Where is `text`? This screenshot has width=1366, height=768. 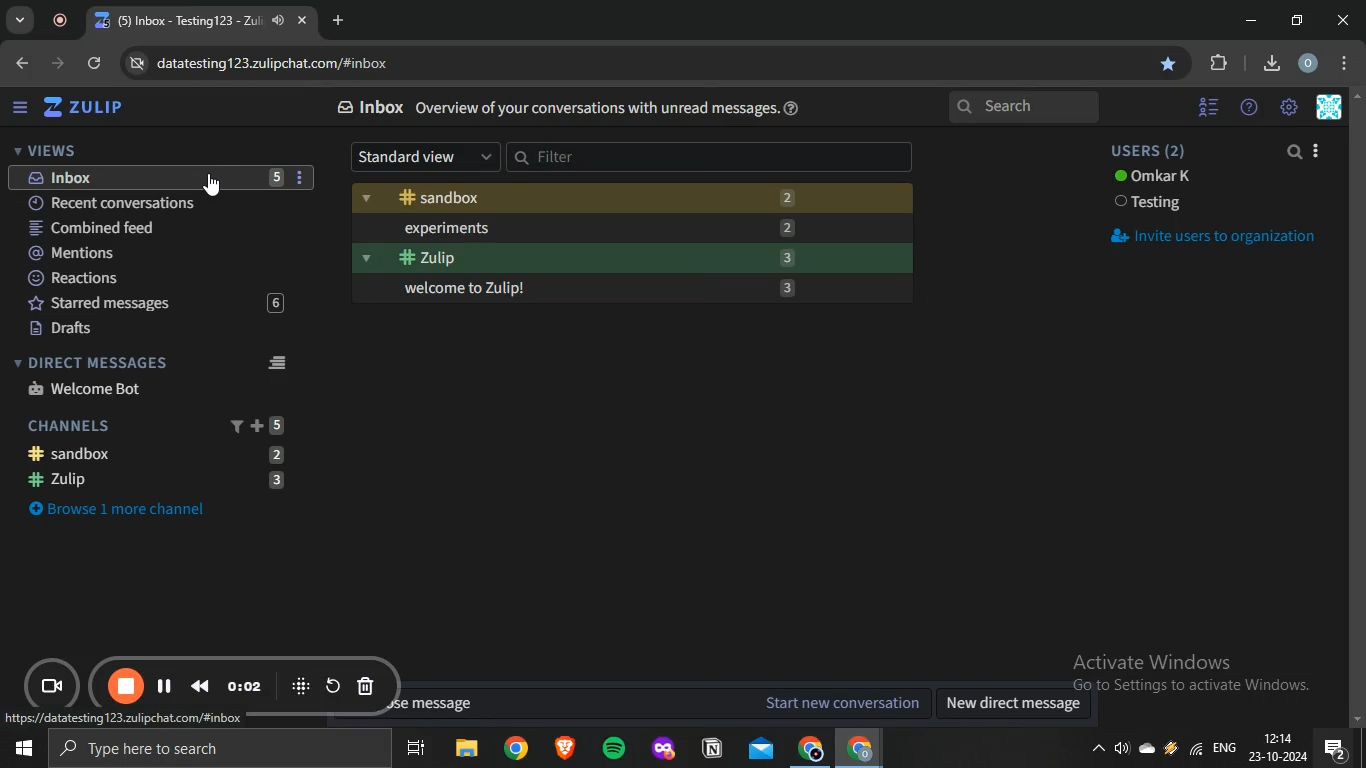 text is located at coordinates (1153, 178).